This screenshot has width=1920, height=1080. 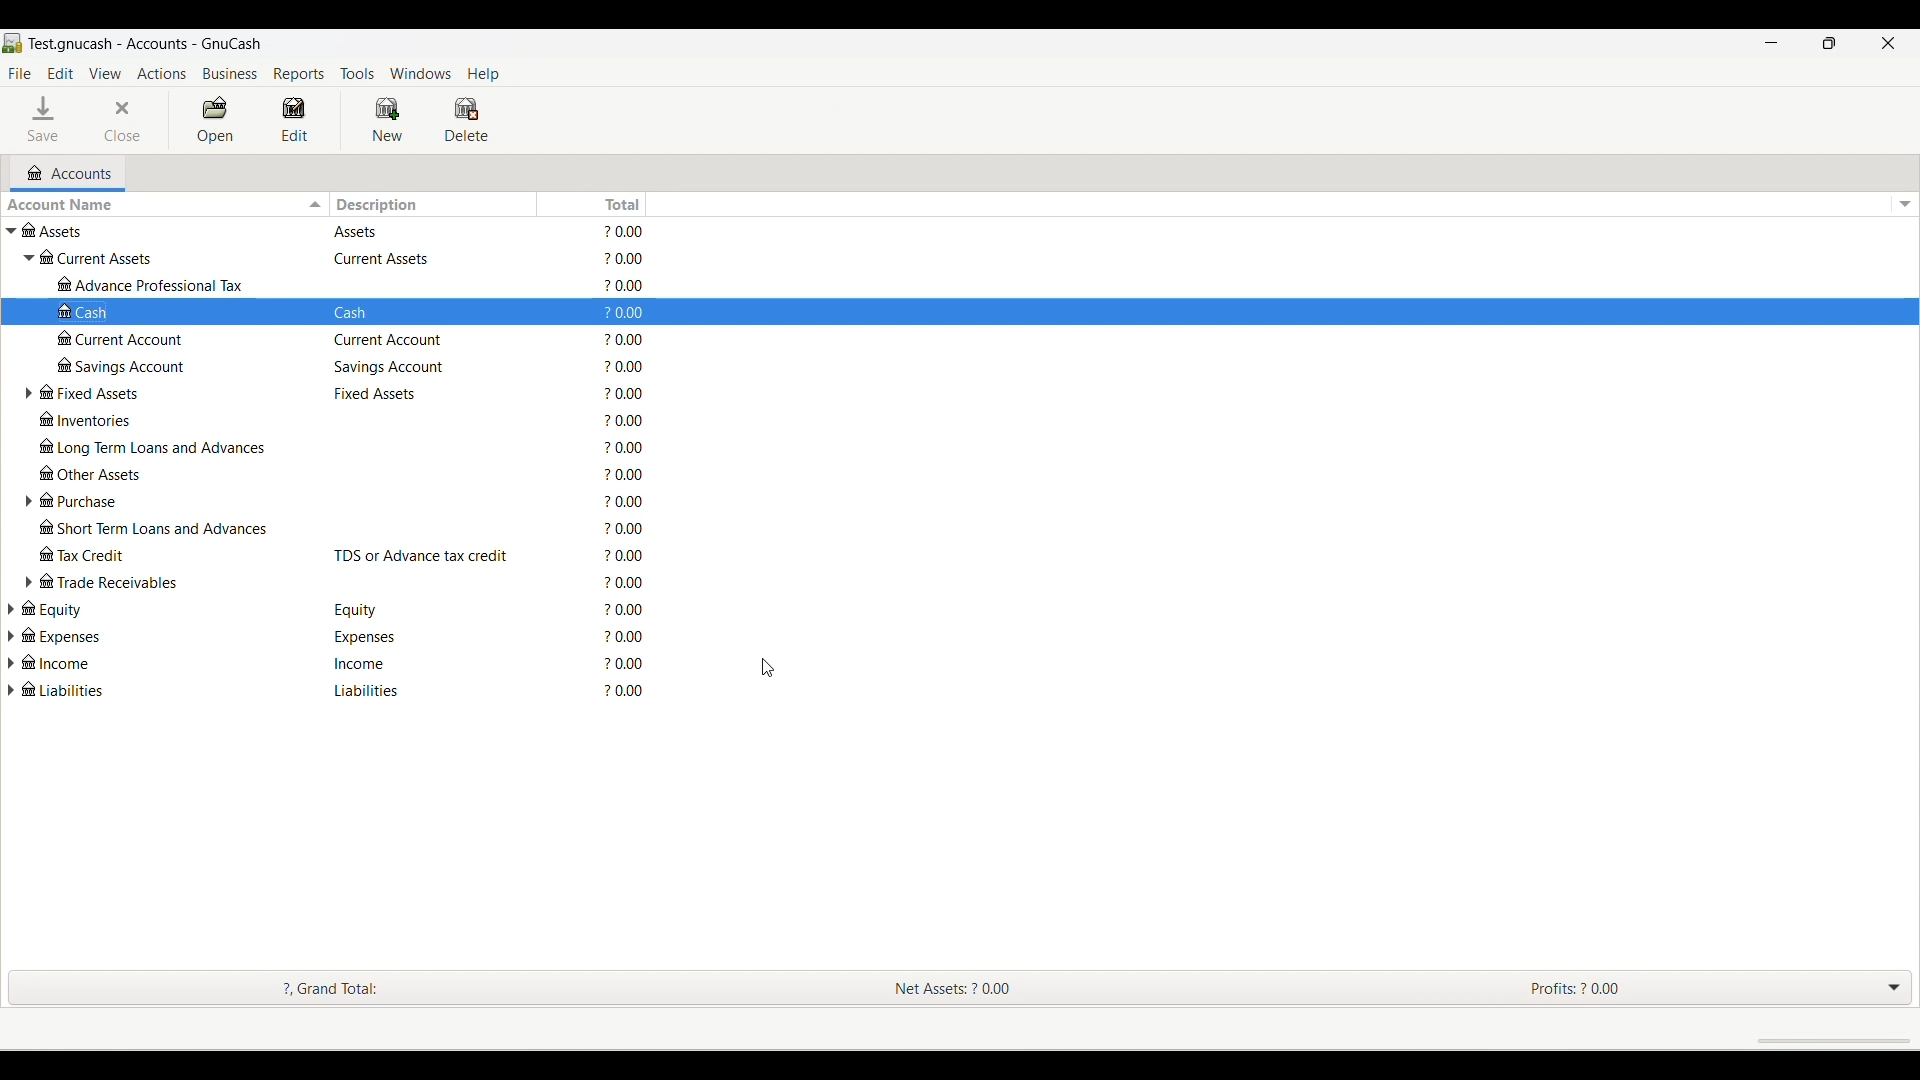 I want to click on View, so click(x=106, y=74).